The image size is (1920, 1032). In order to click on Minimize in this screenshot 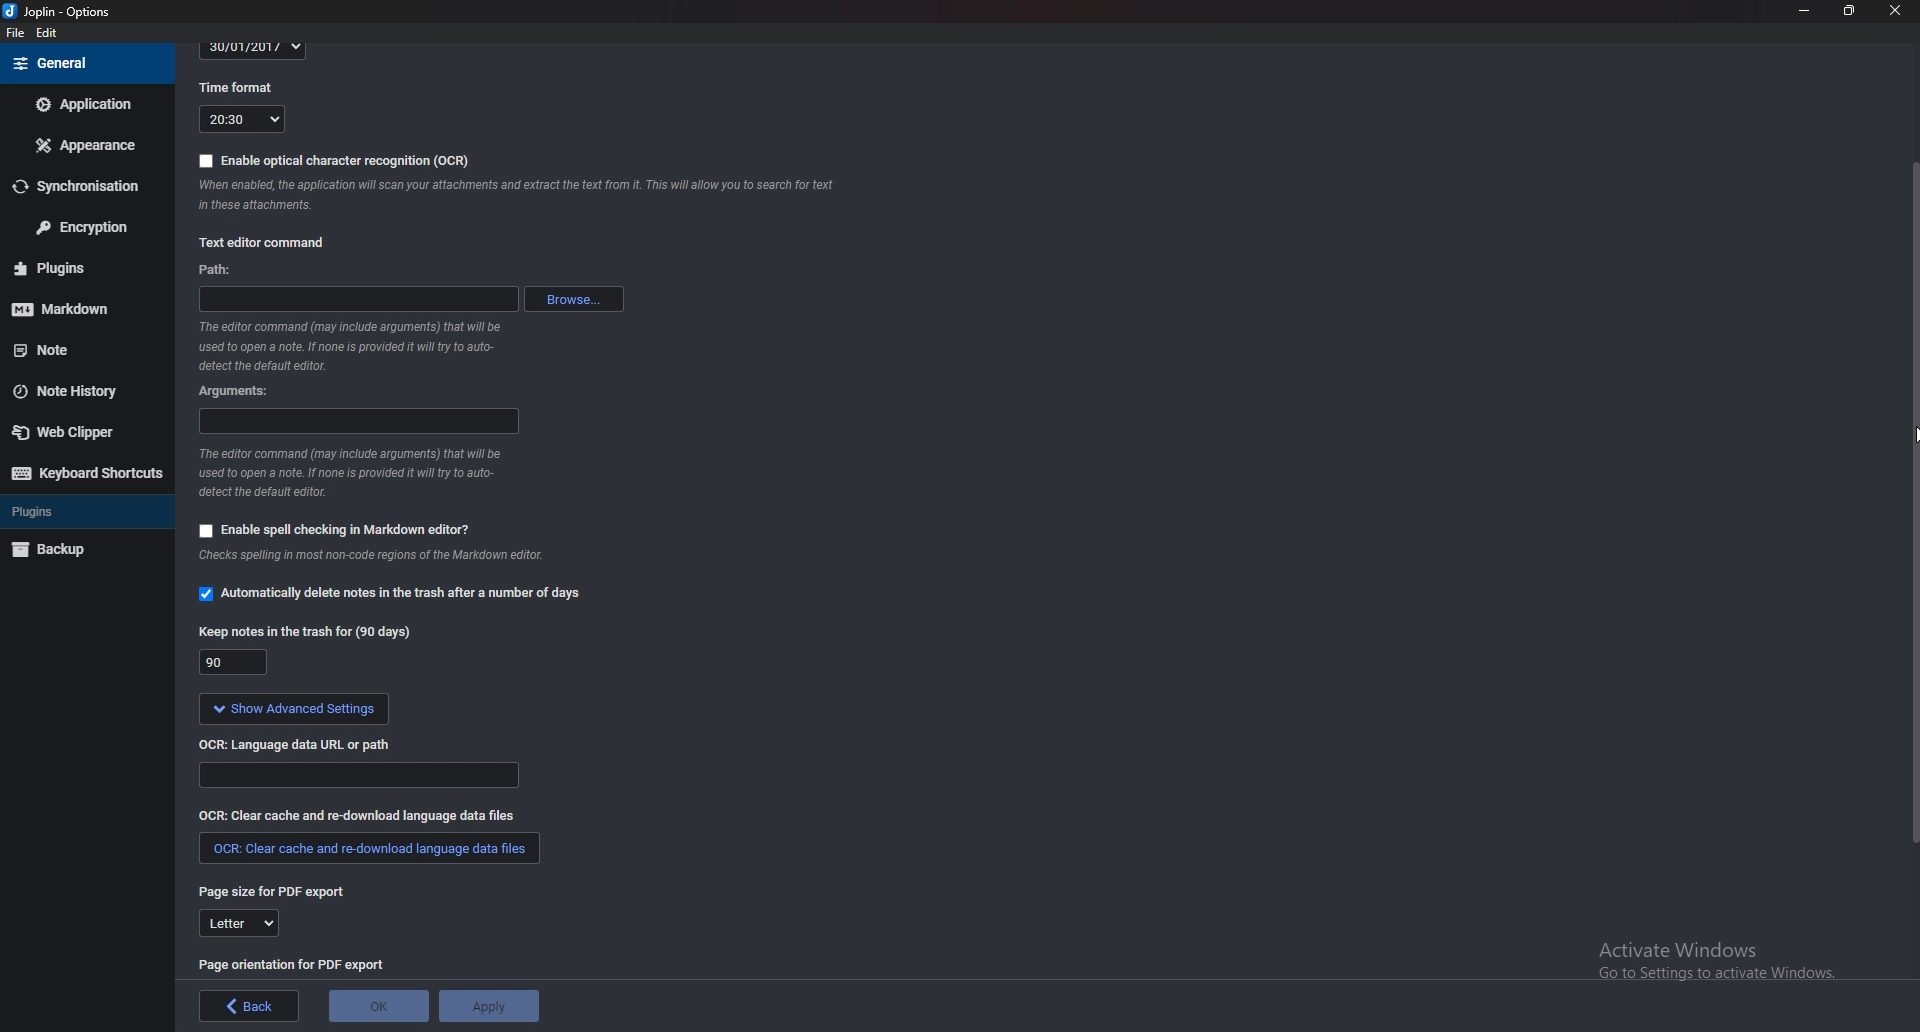, I will do `click(1805, 10)`.